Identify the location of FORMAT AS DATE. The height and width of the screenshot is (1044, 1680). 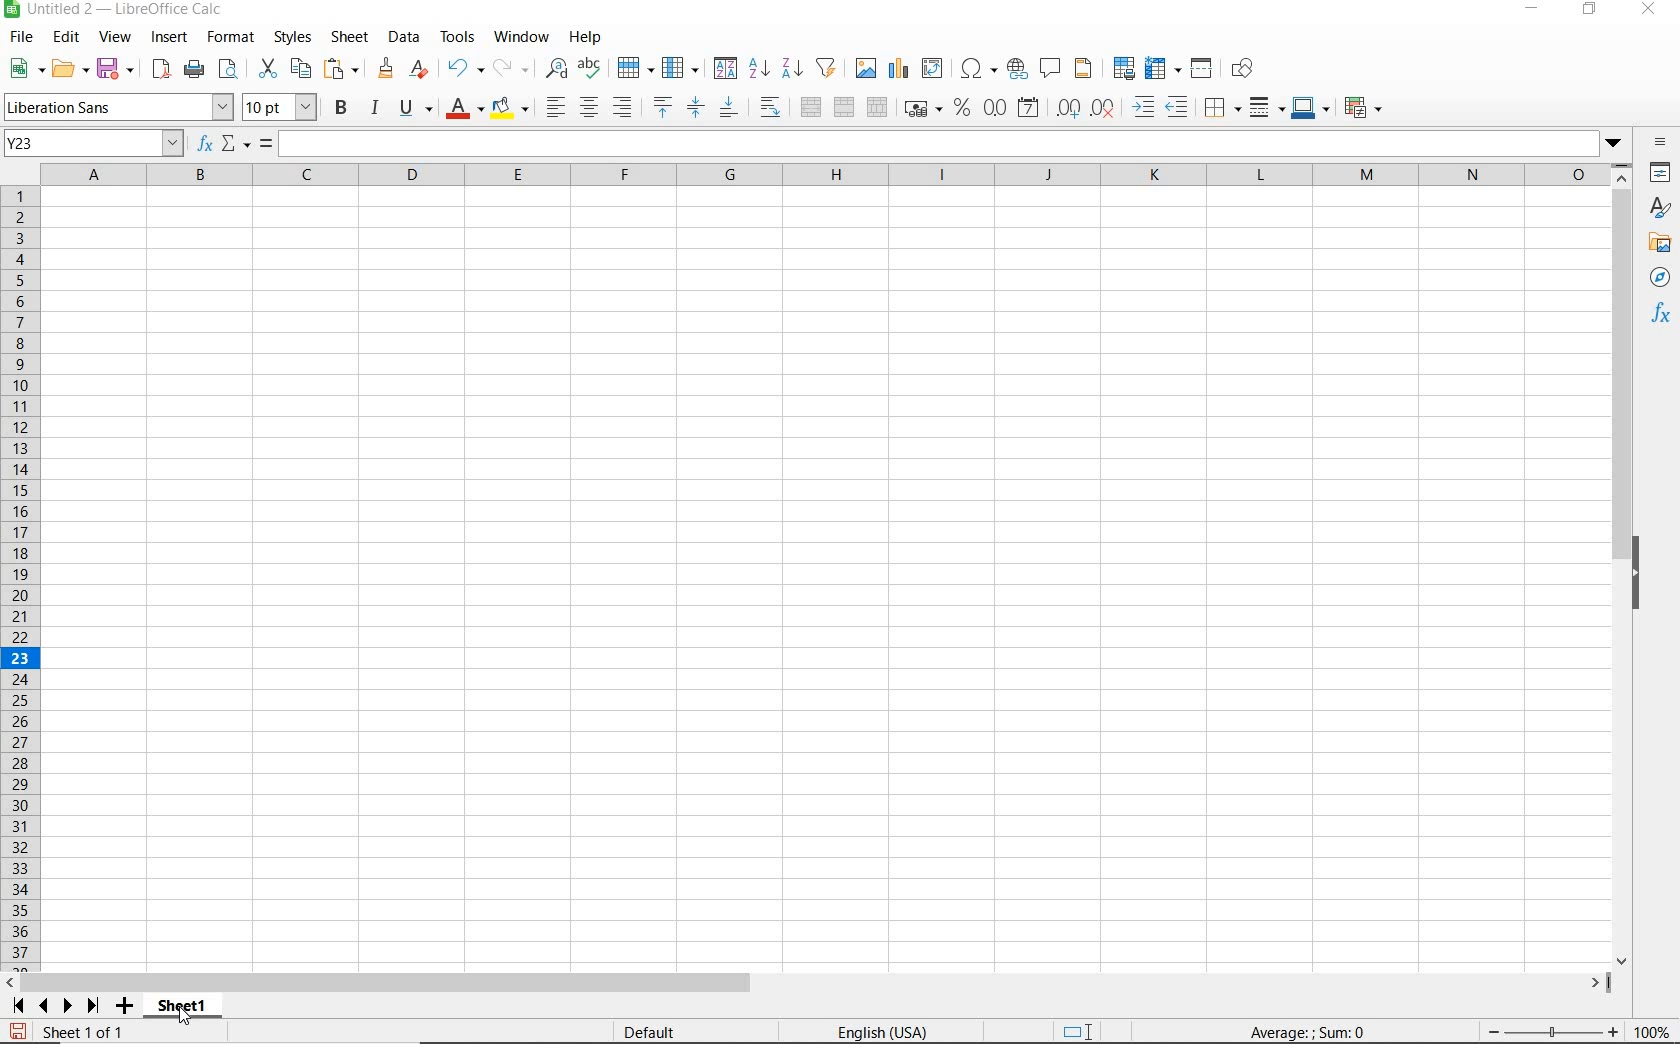
(1027, 108).